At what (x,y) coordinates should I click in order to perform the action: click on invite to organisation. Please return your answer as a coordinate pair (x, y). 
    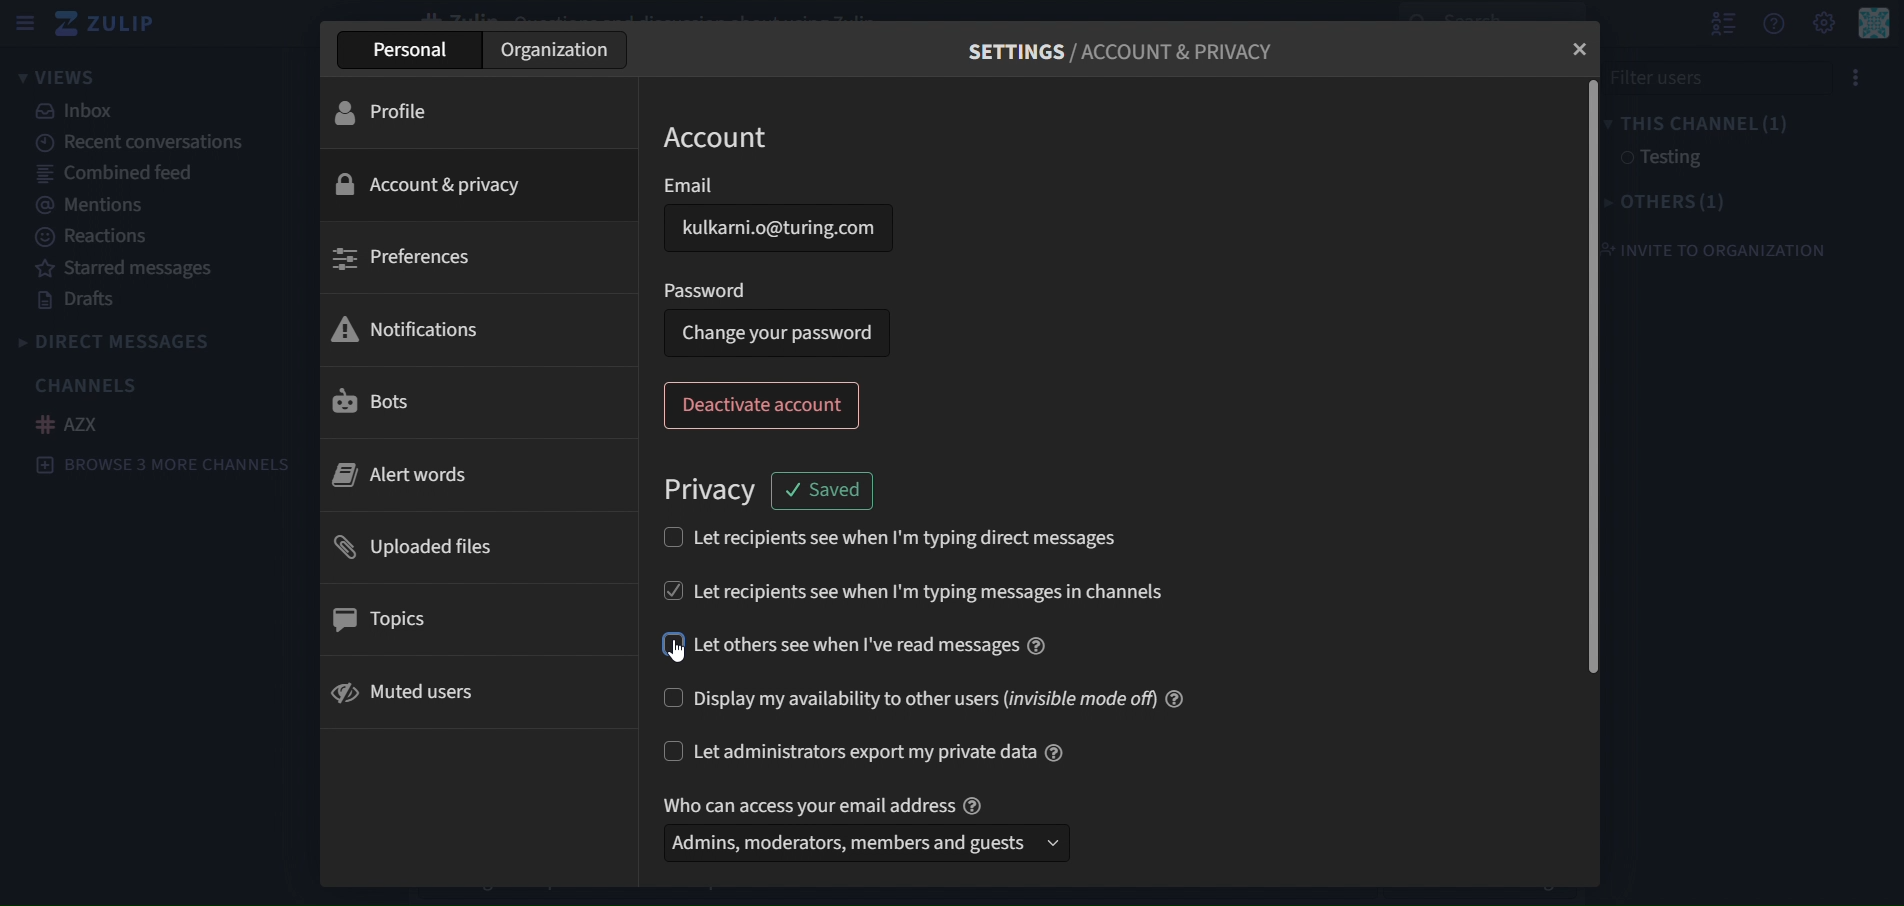
    Looking at the image, I should click on (1730, 243).